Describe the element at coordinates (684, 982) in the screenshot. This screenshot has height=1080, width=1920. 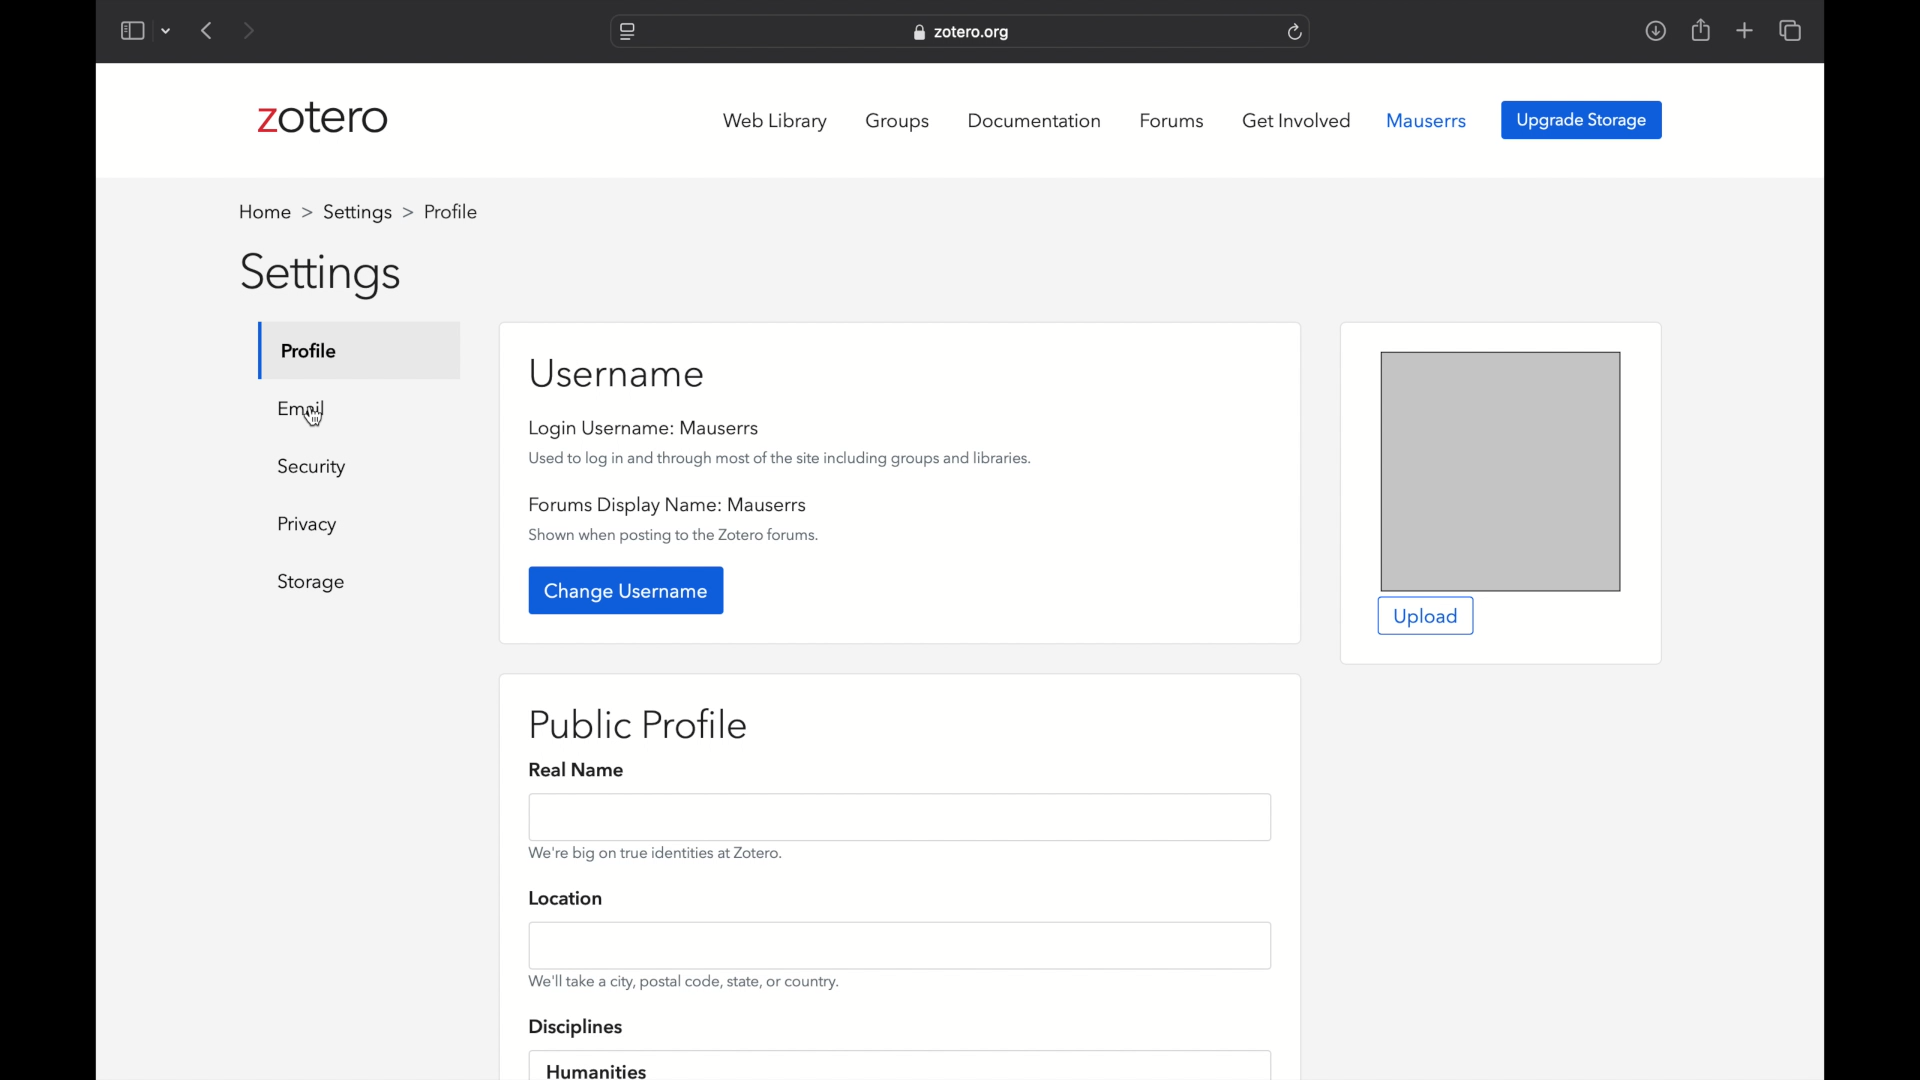
I see `info` at that location.